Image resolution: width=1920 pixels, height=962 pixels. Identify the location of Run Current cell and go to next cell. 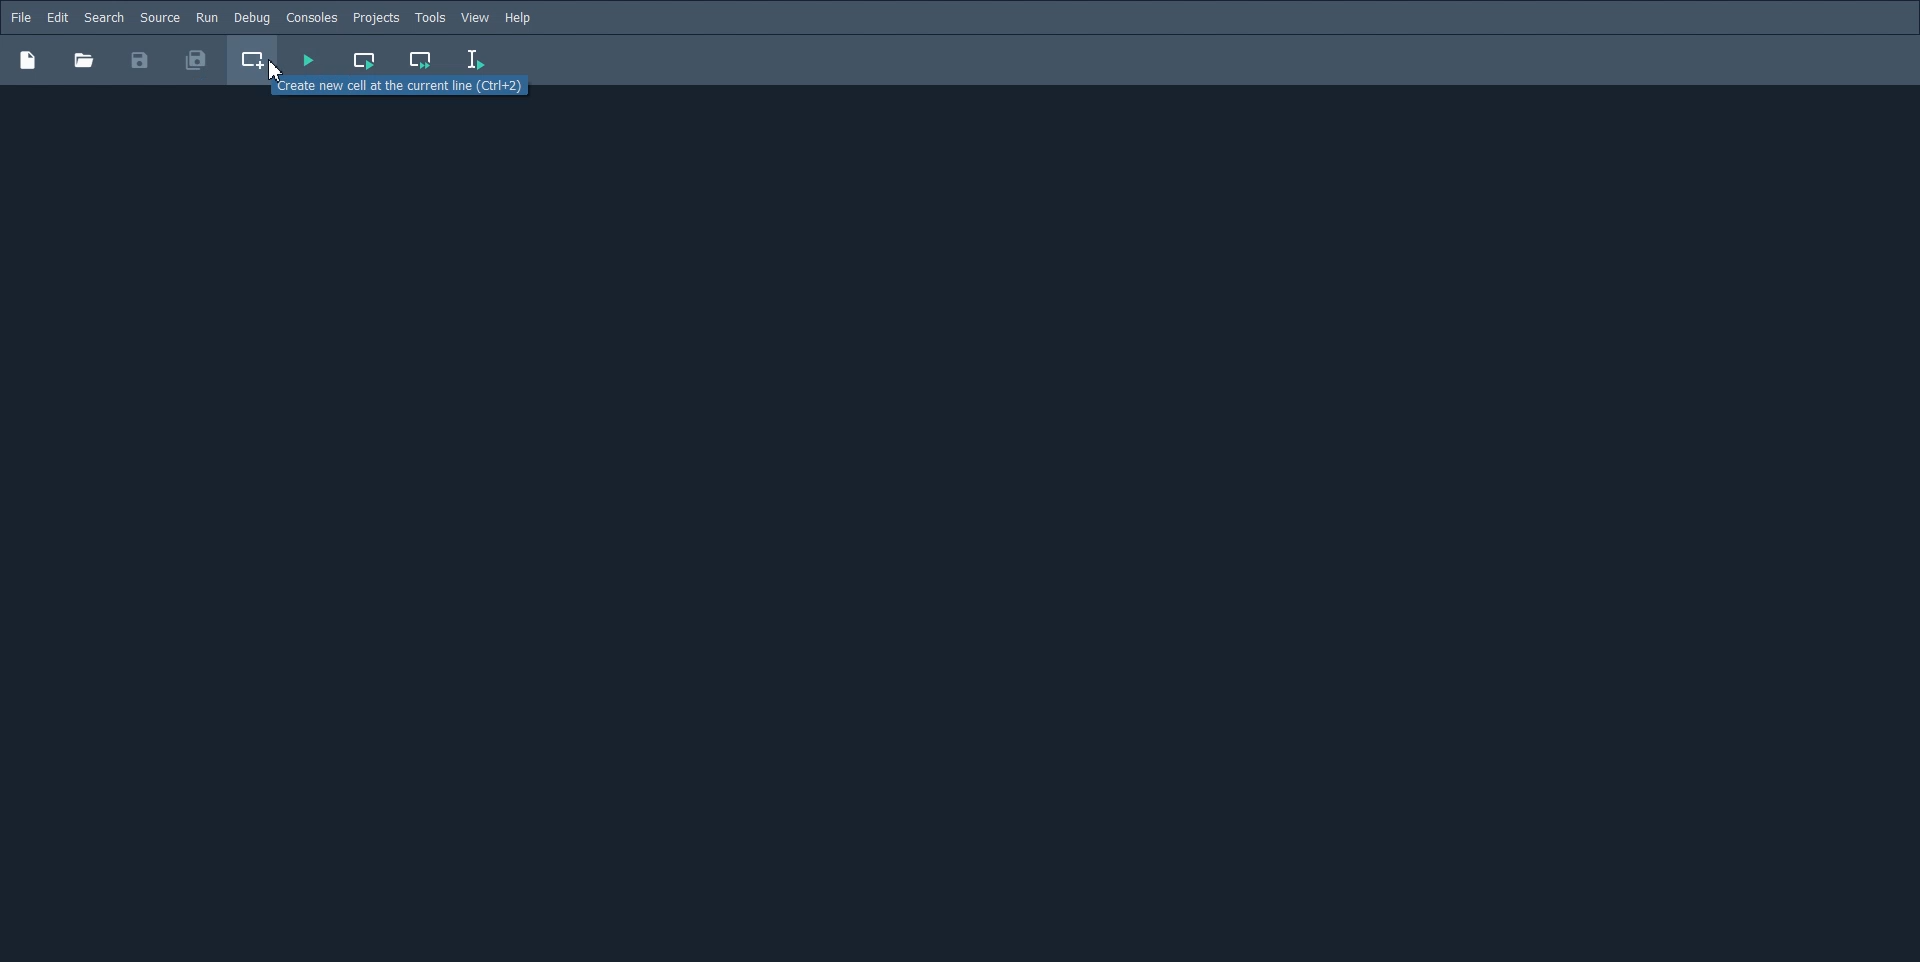
(422, 61).